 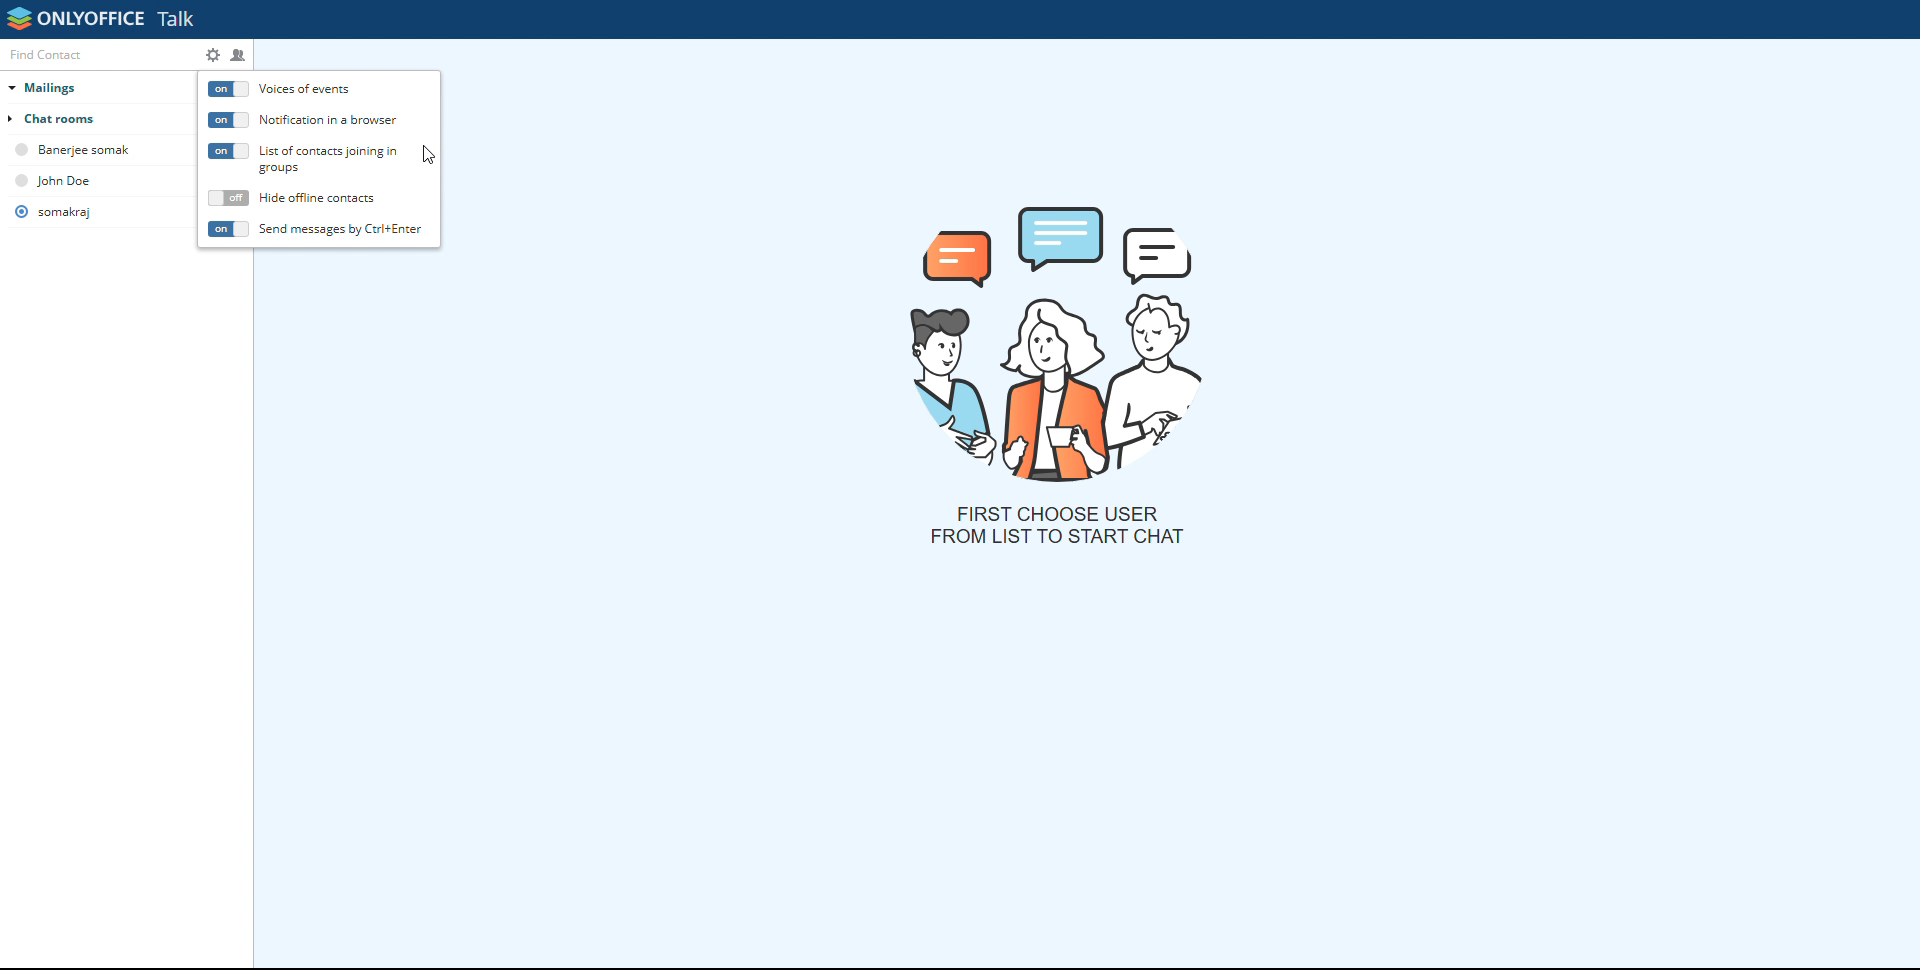 What do you see at coordinates (1061, 340) in the screenshot?
I see `picture` at bounding box center [1061, 340].